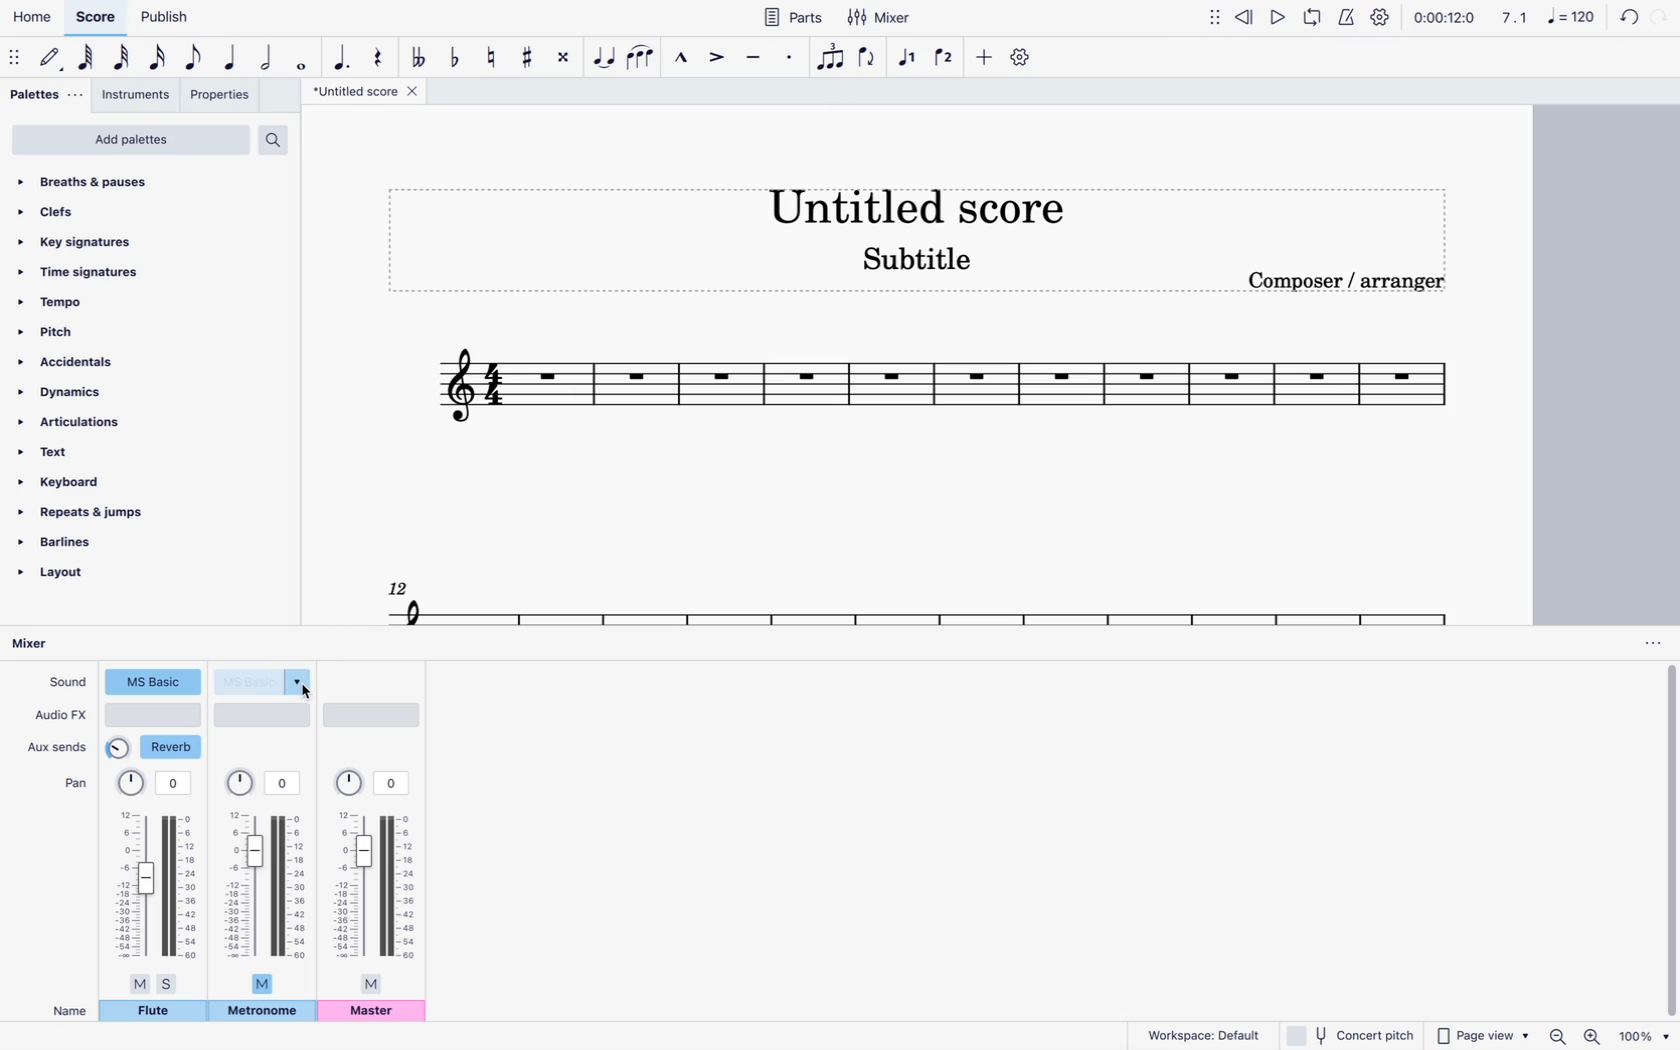  I want to click on name, so click(63, 1010).